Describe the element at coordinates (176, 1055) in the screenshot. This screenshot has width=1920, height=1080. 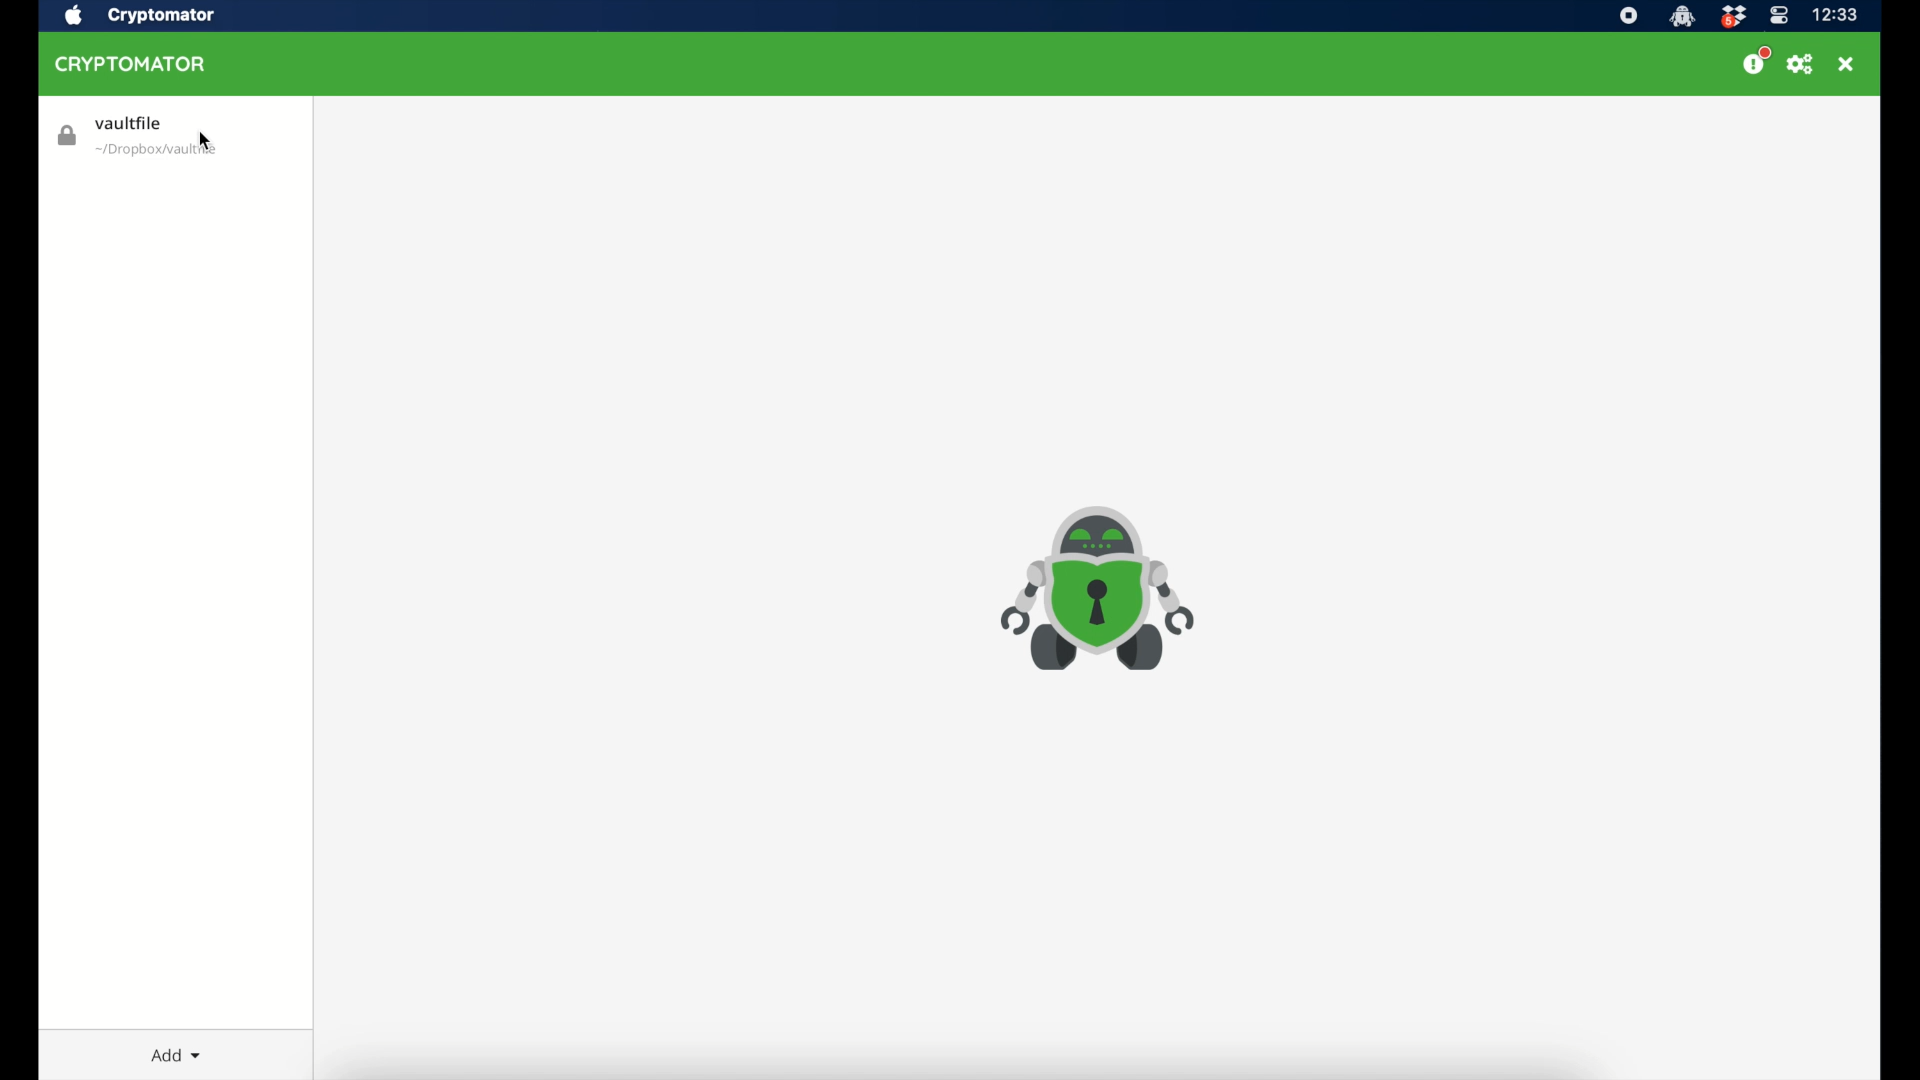
I see `add` at that location.